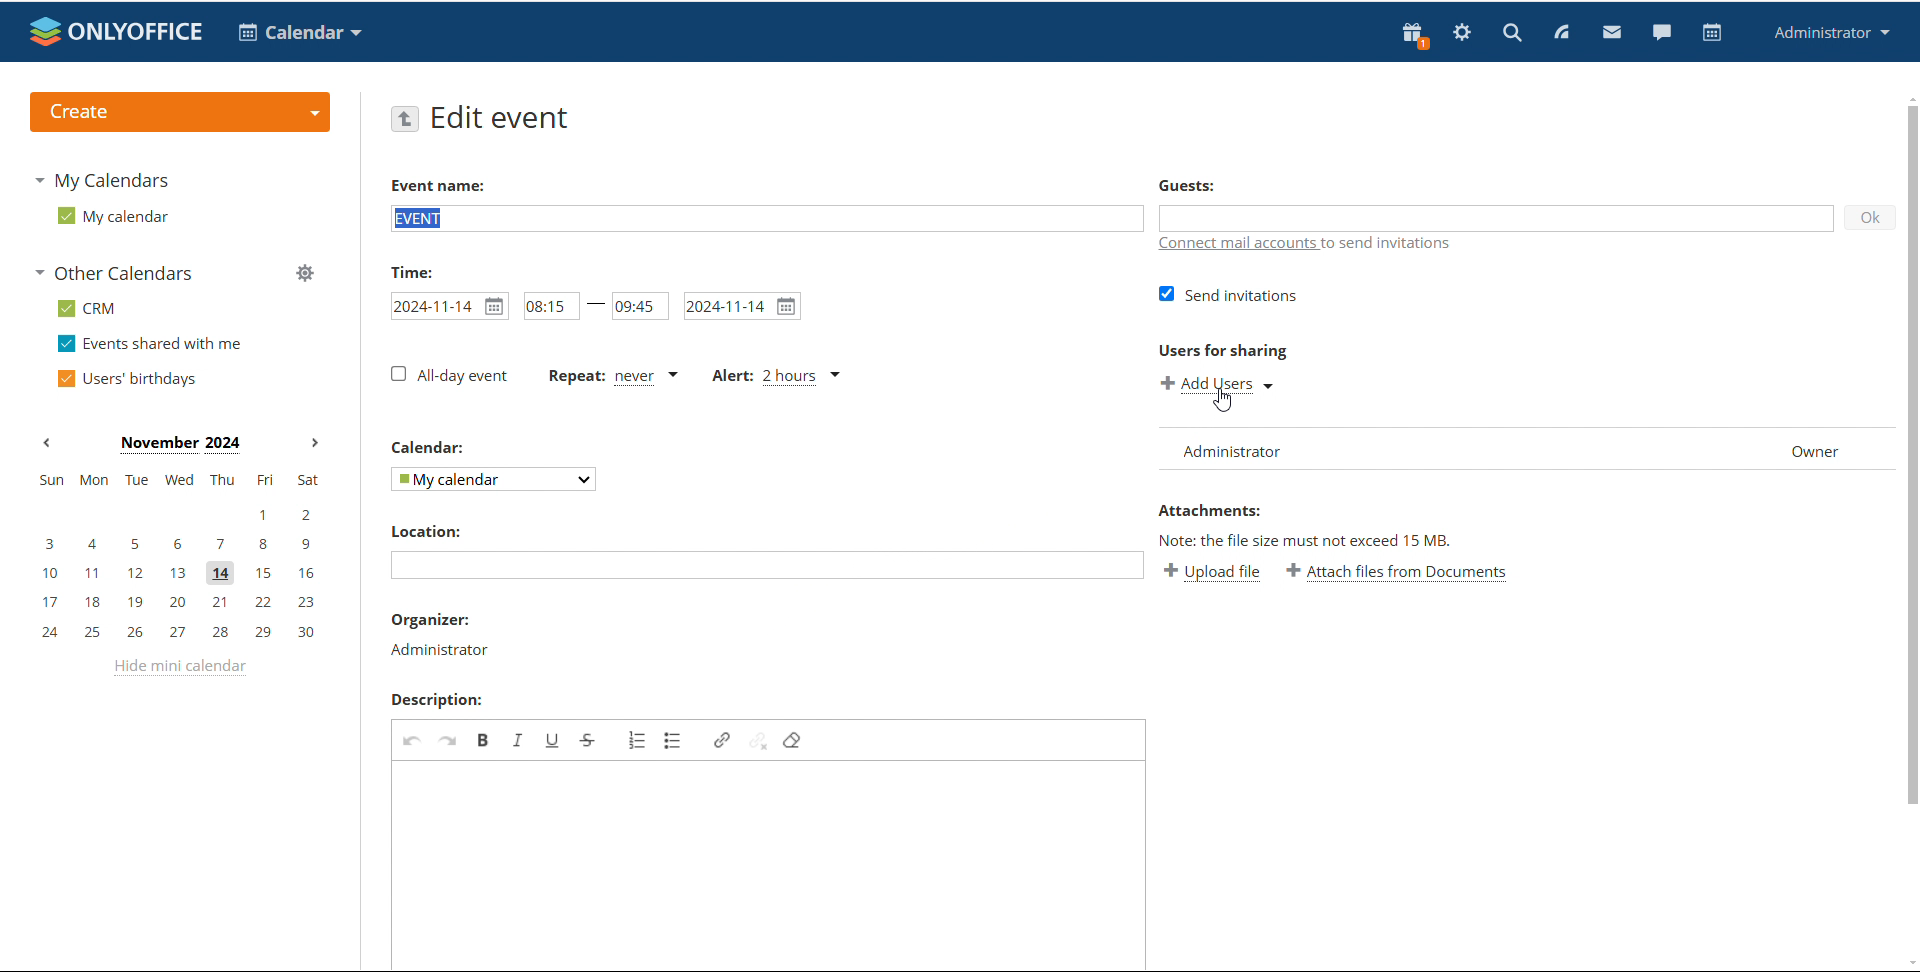  I want to click on settings, so click(1463, 33).